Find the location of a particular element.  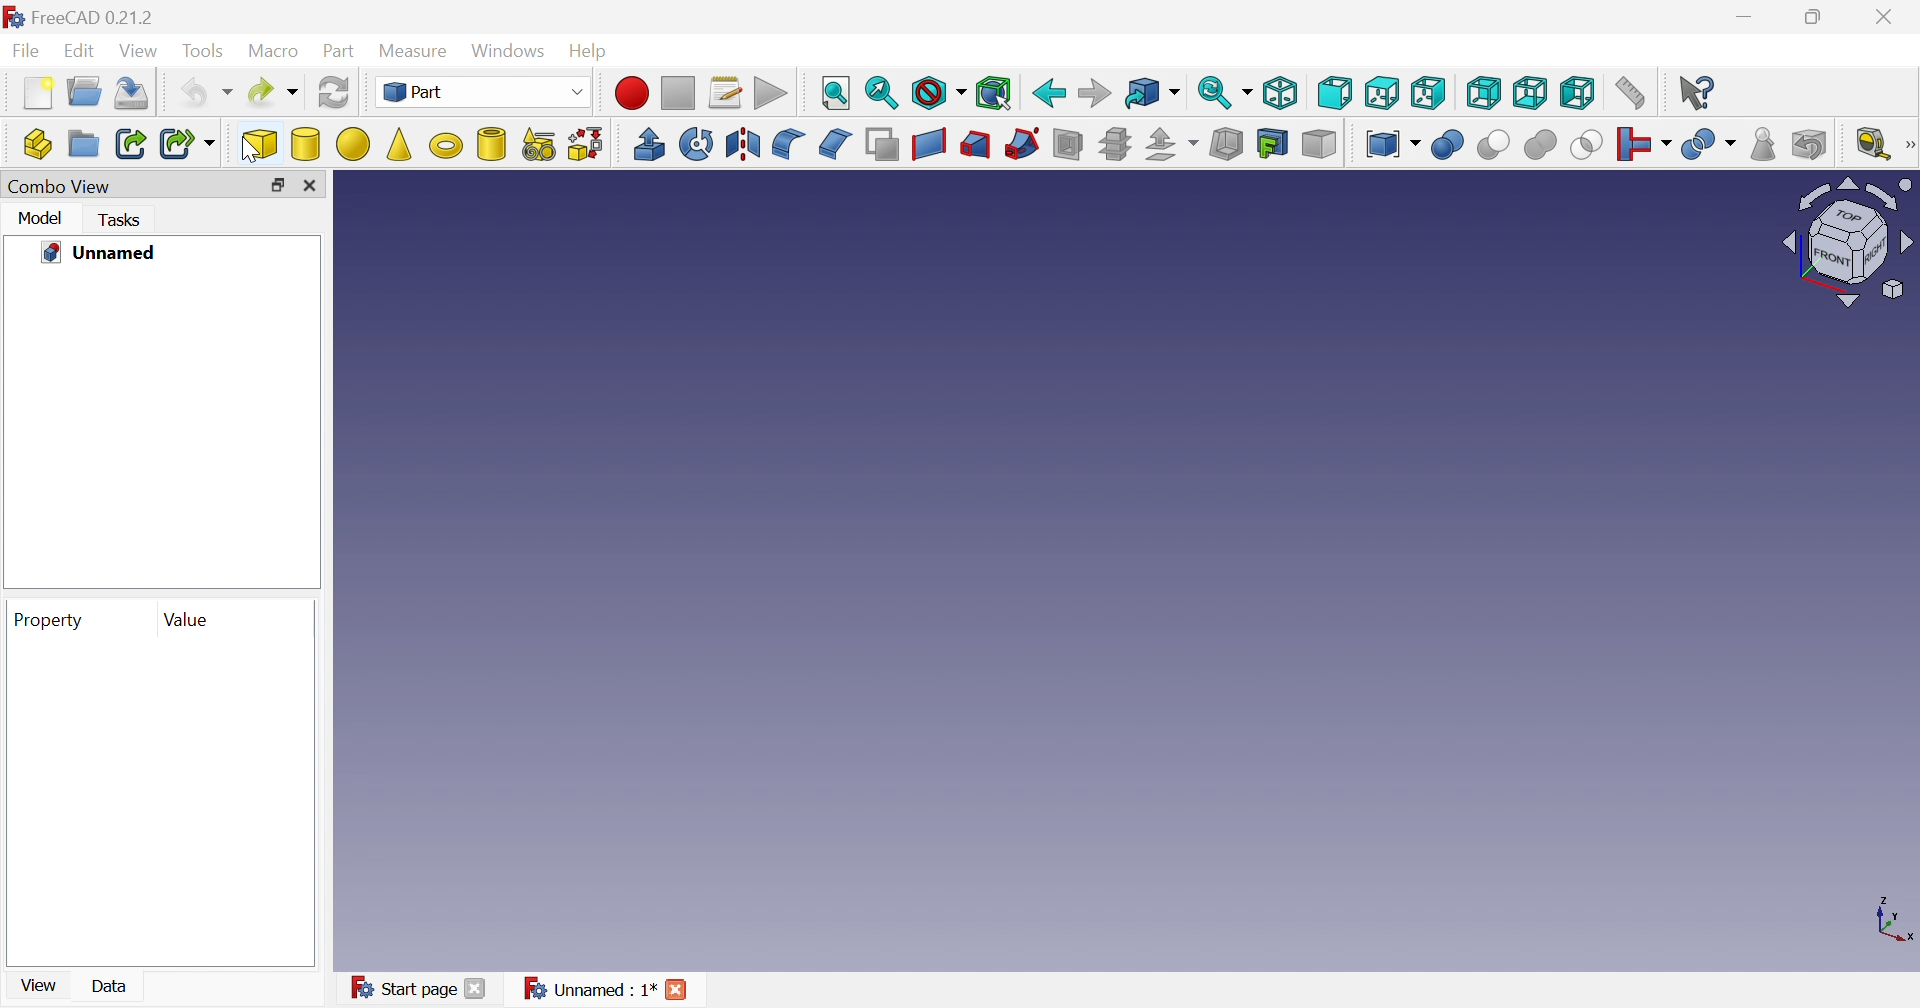

View is located at coordinates (142, 53).